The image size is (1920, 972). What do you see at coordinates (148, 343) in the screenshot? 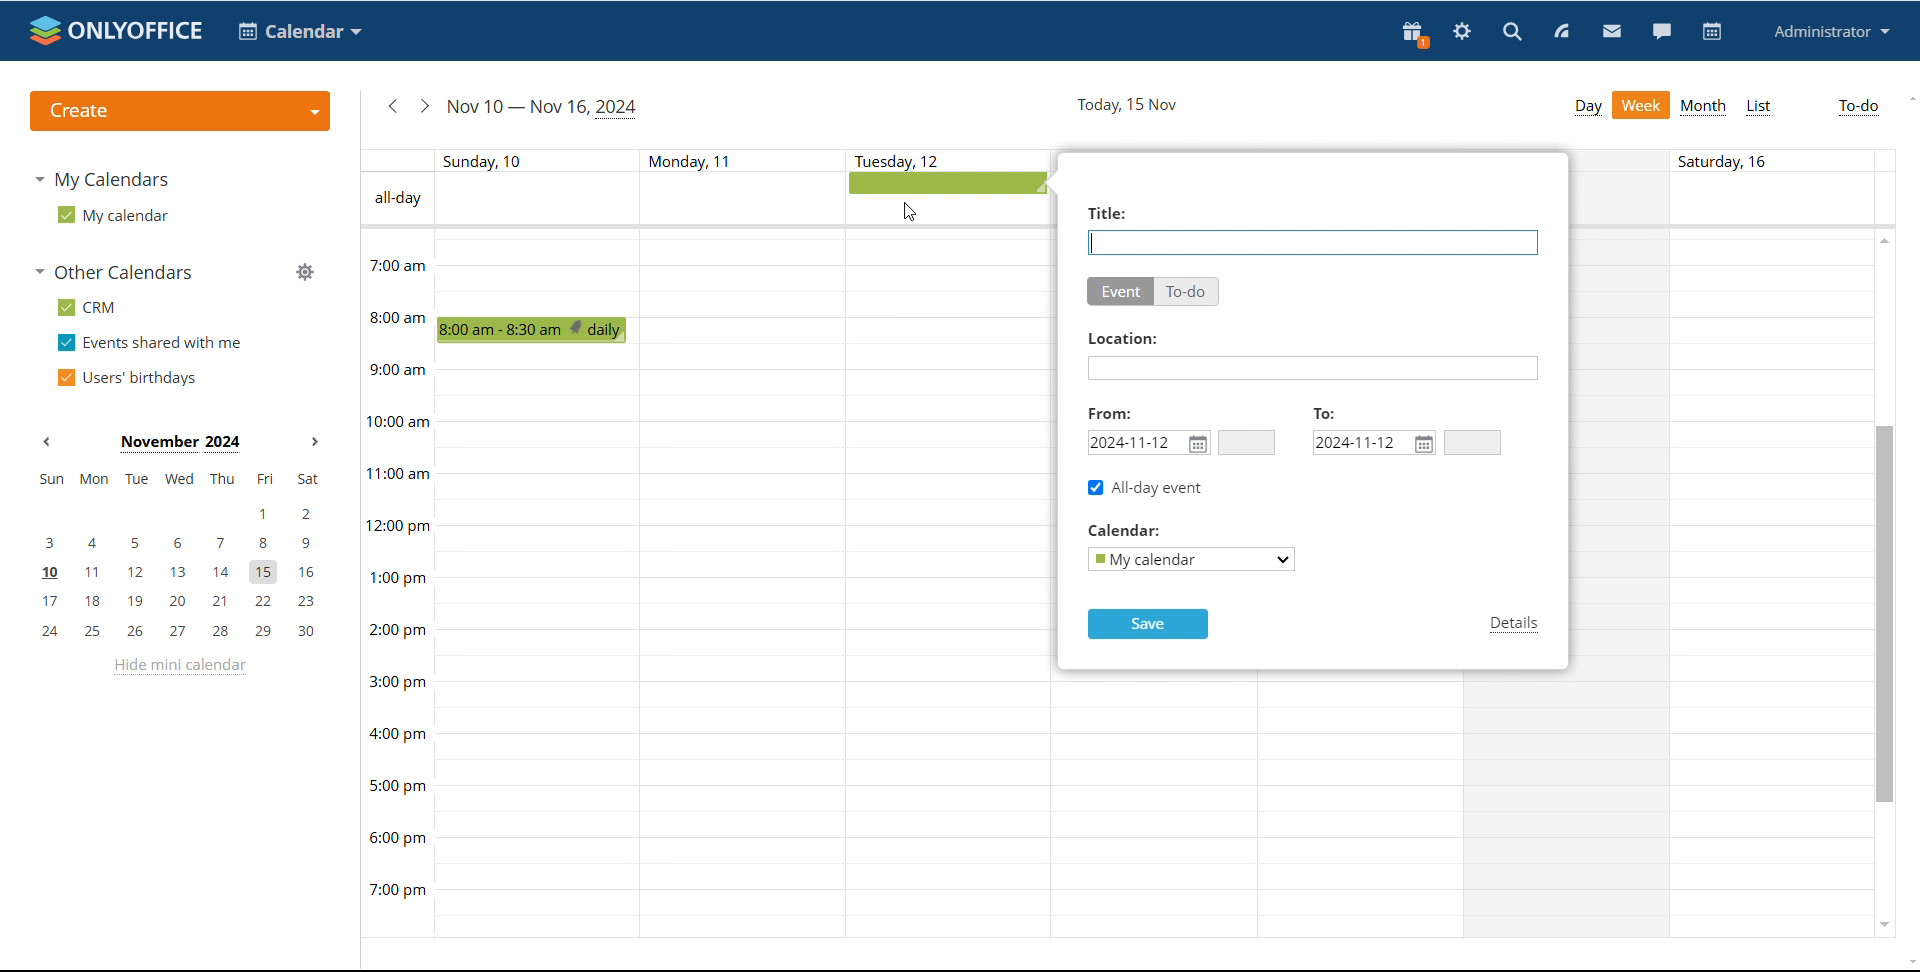
I see `events shared with me` at bounding box center [148, 343].